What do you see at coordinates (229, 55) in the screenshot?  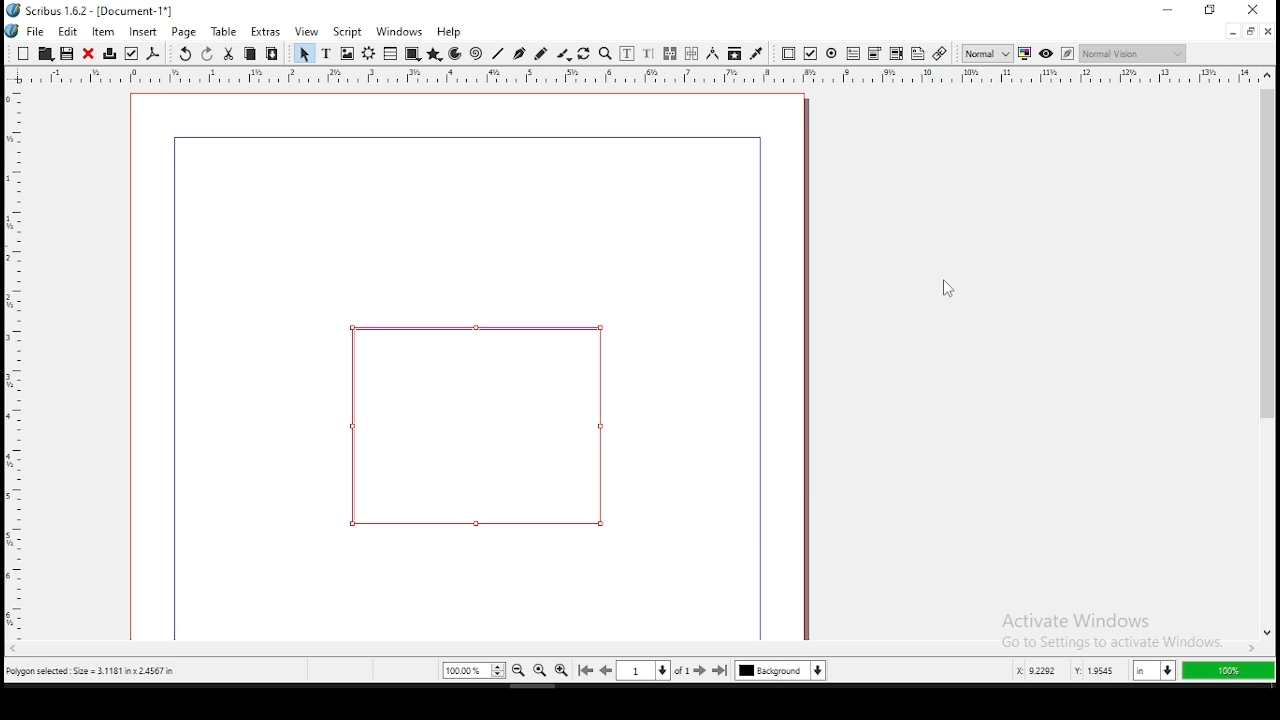 I see `cut` at bounding box center [229, 55].